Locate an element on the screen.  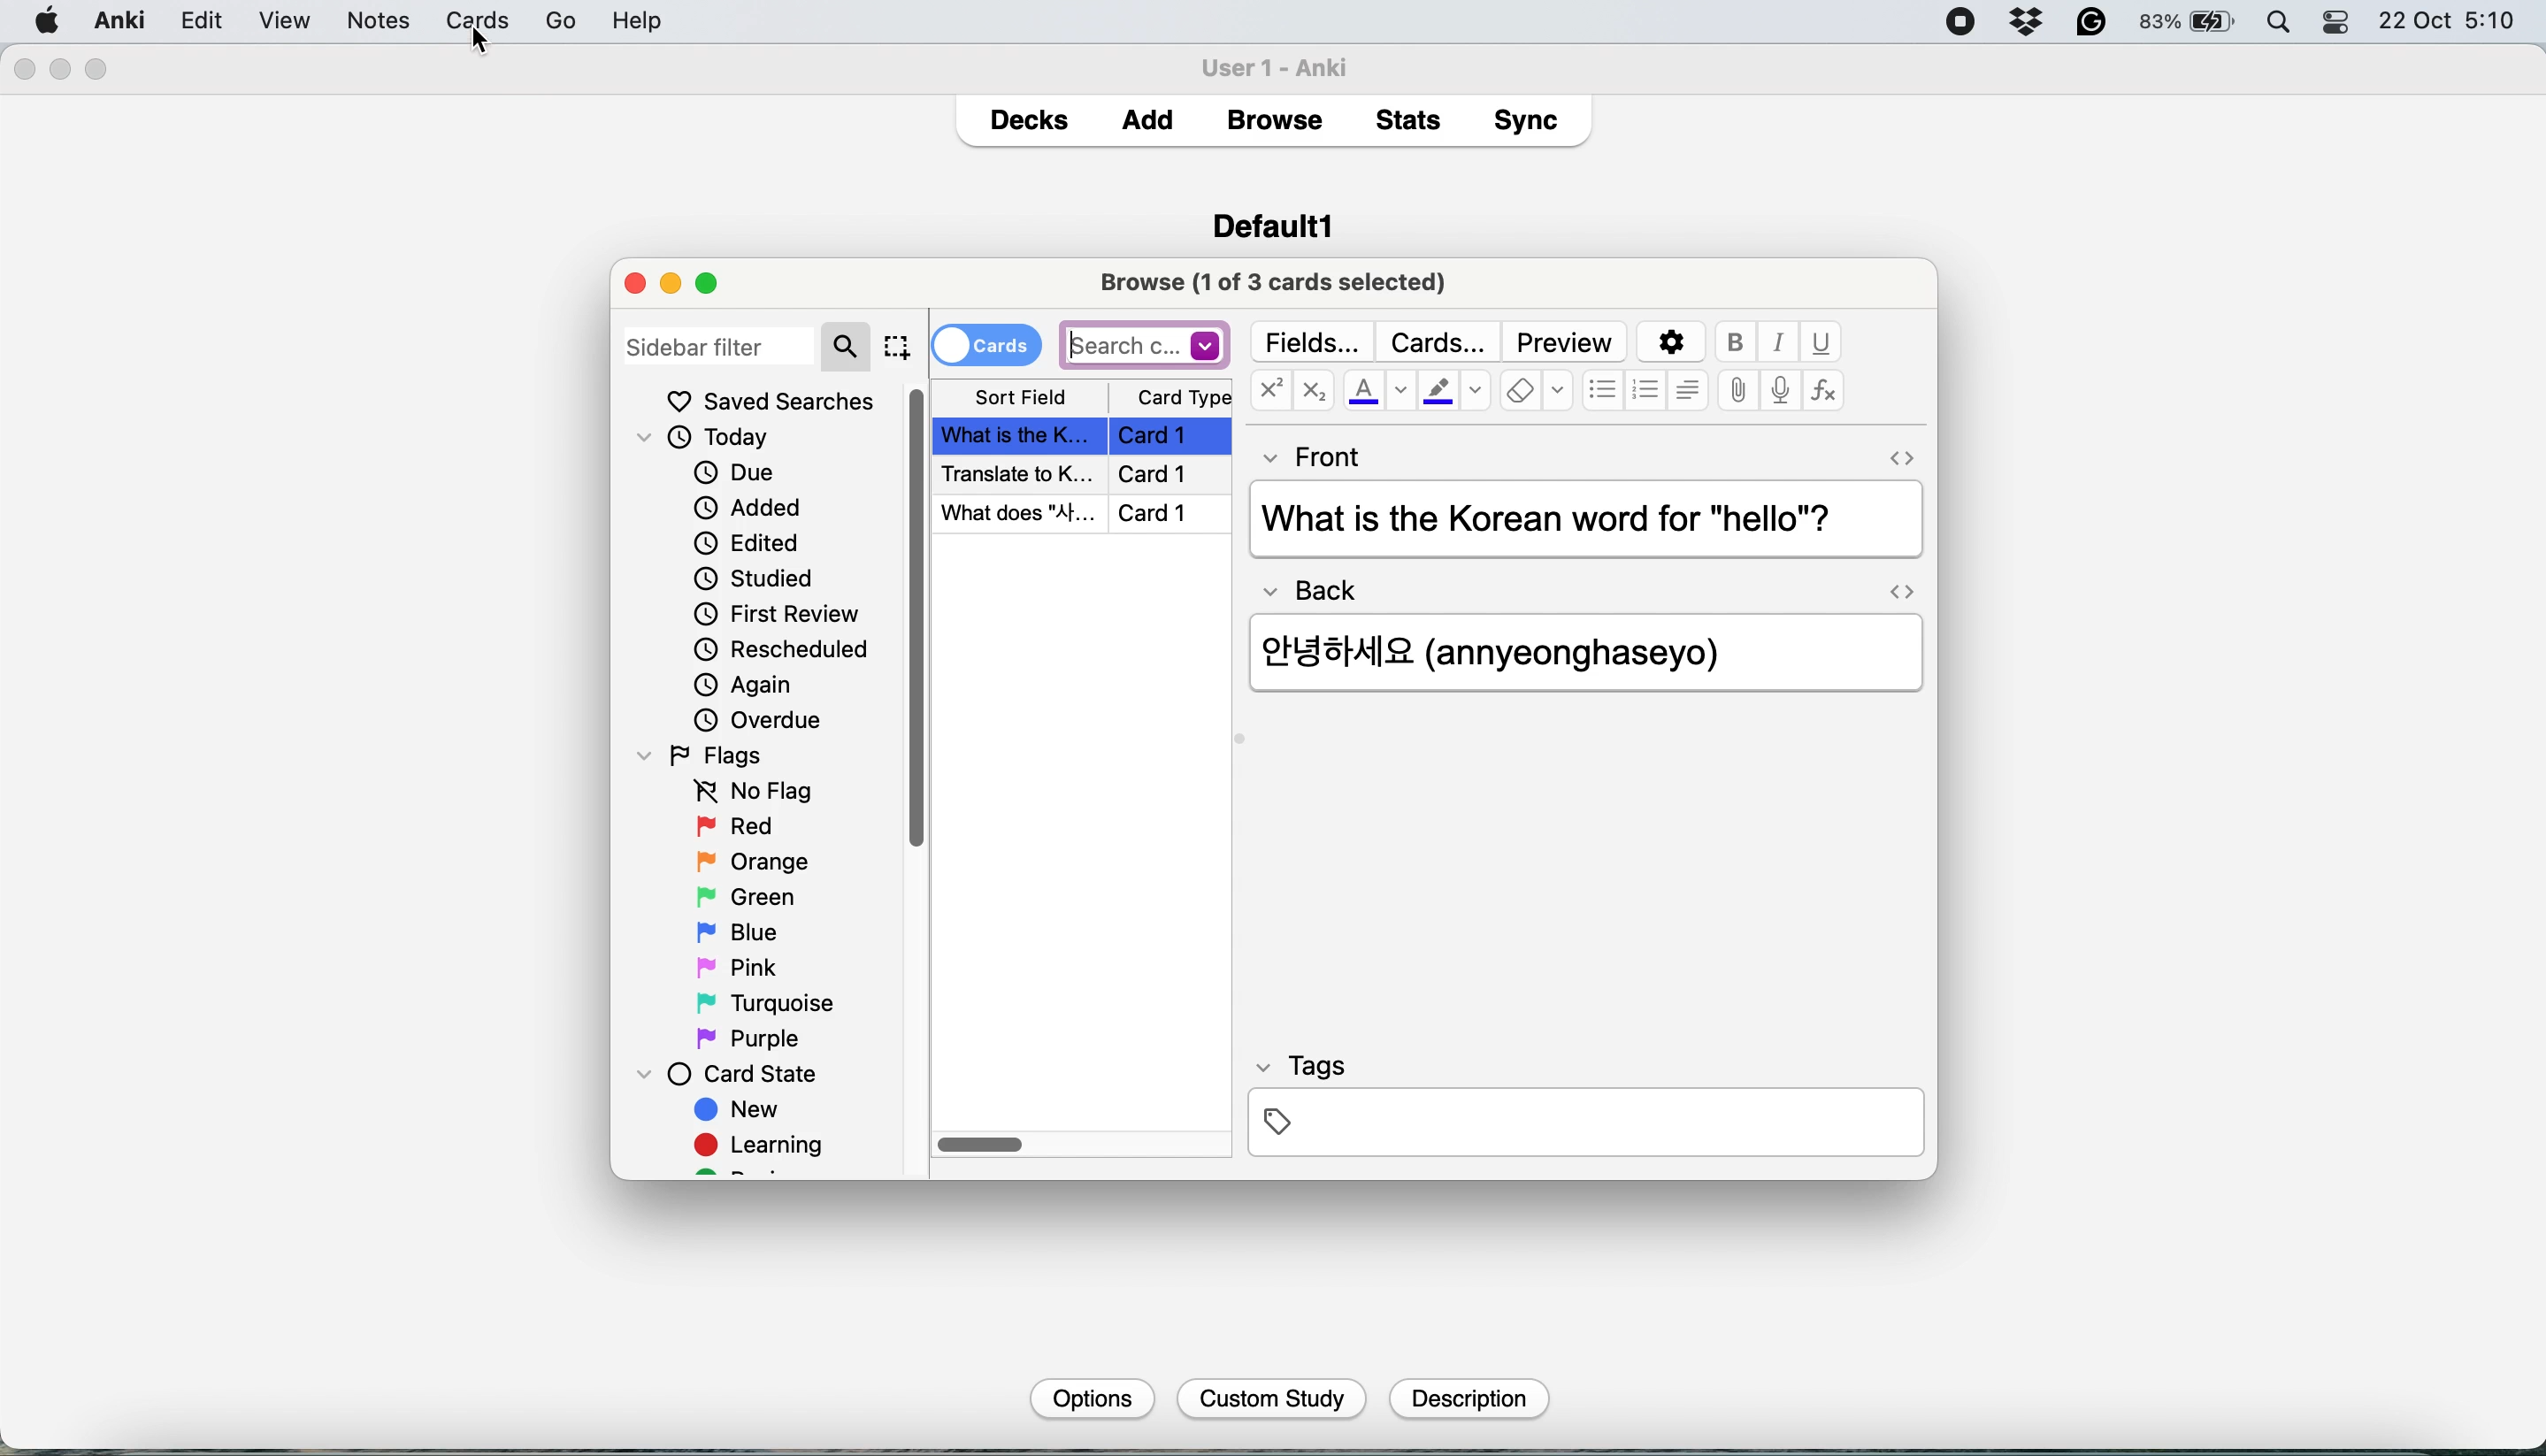
numbered list is located at coordinates (1647, 393).